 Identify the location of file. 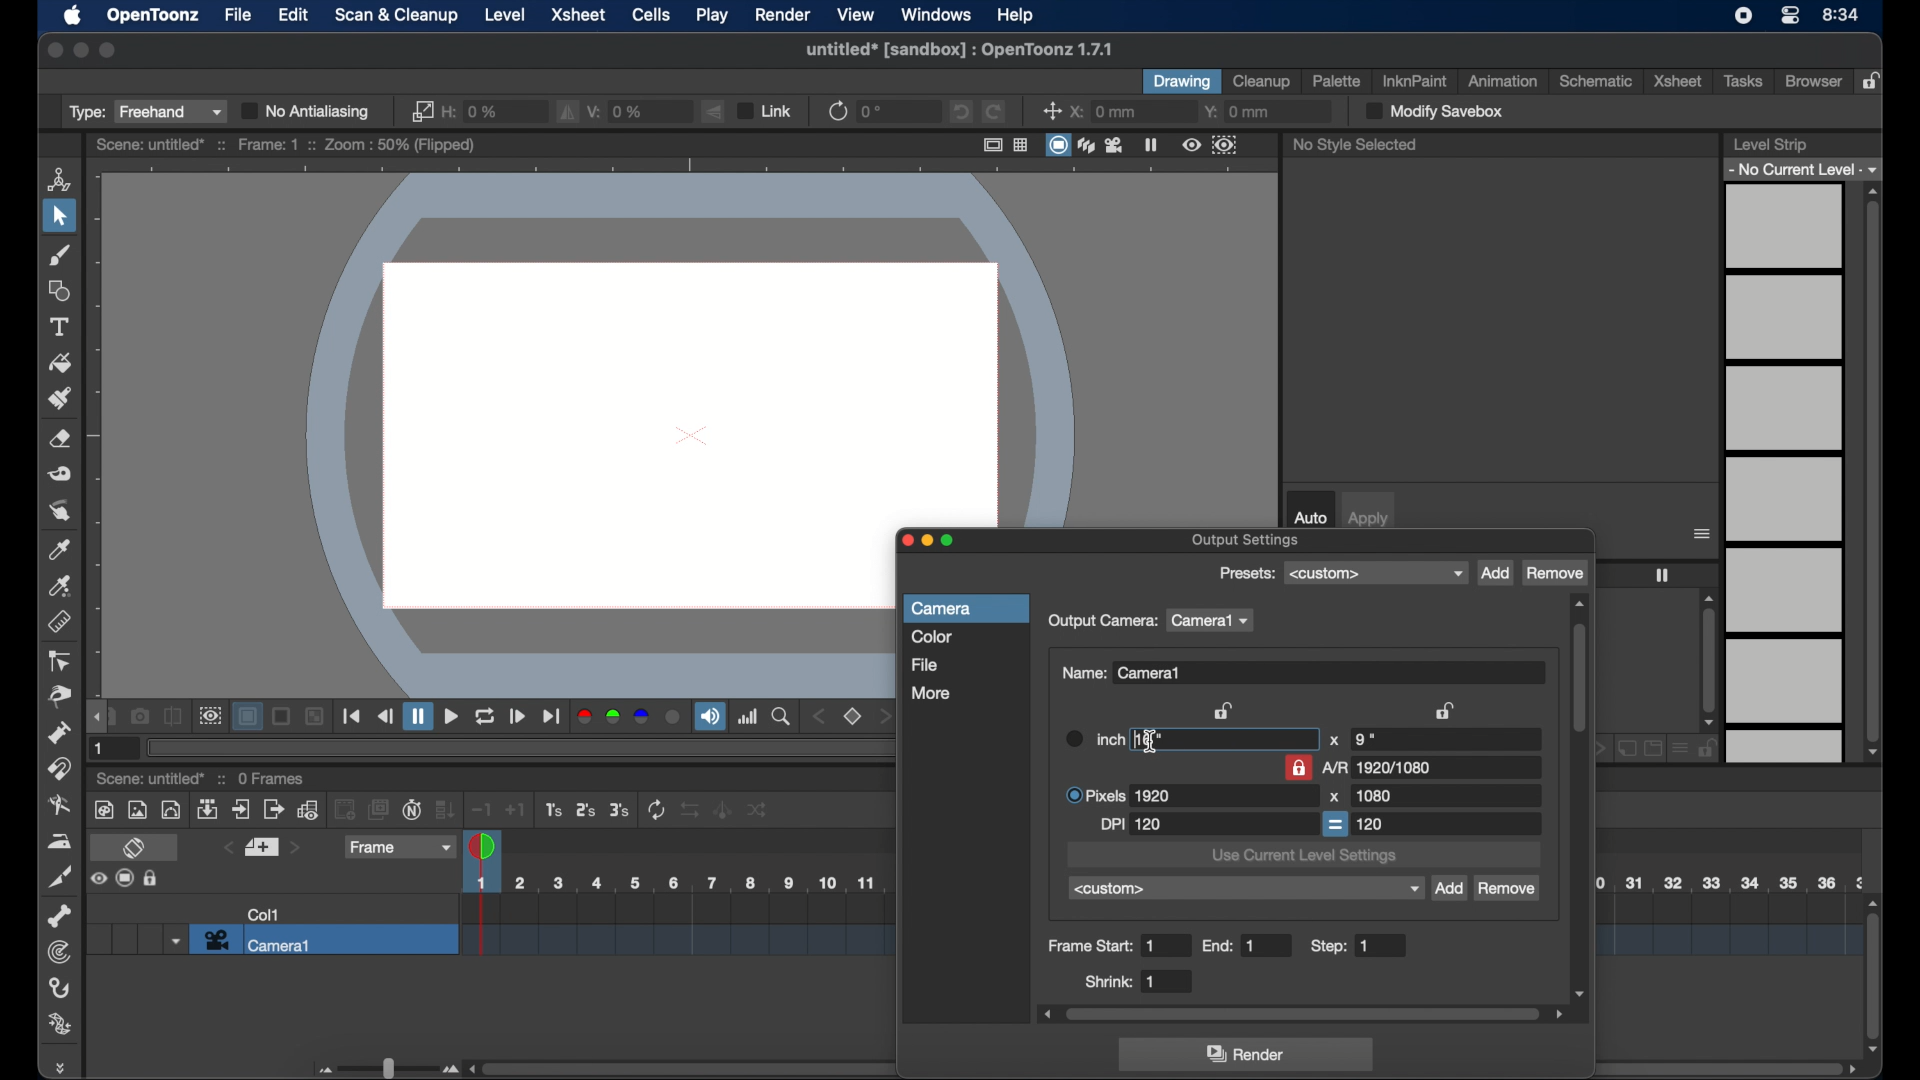
(924, 664).